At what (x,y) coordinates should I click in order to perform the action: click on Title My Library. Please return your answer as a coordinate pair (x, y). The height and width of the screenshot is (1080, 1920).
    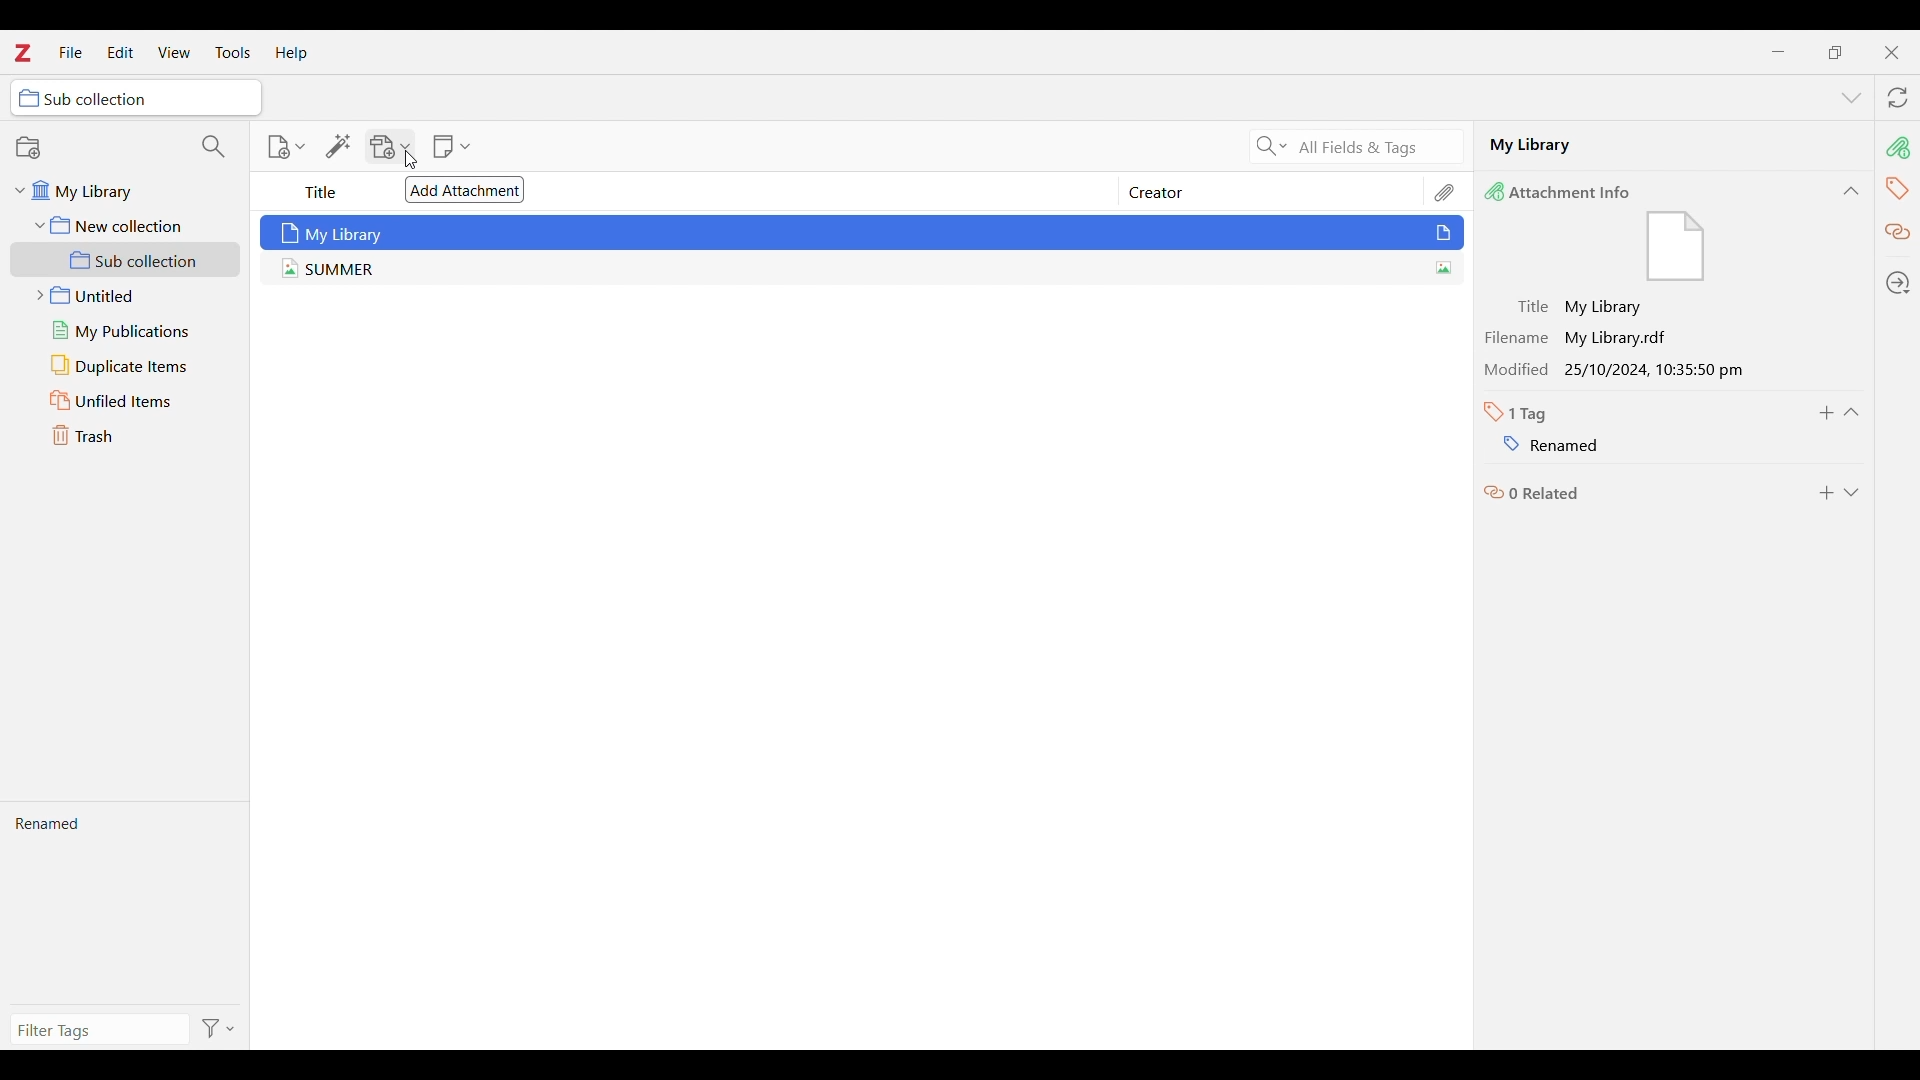
    Looking at the image, I should click on (1583, 303).